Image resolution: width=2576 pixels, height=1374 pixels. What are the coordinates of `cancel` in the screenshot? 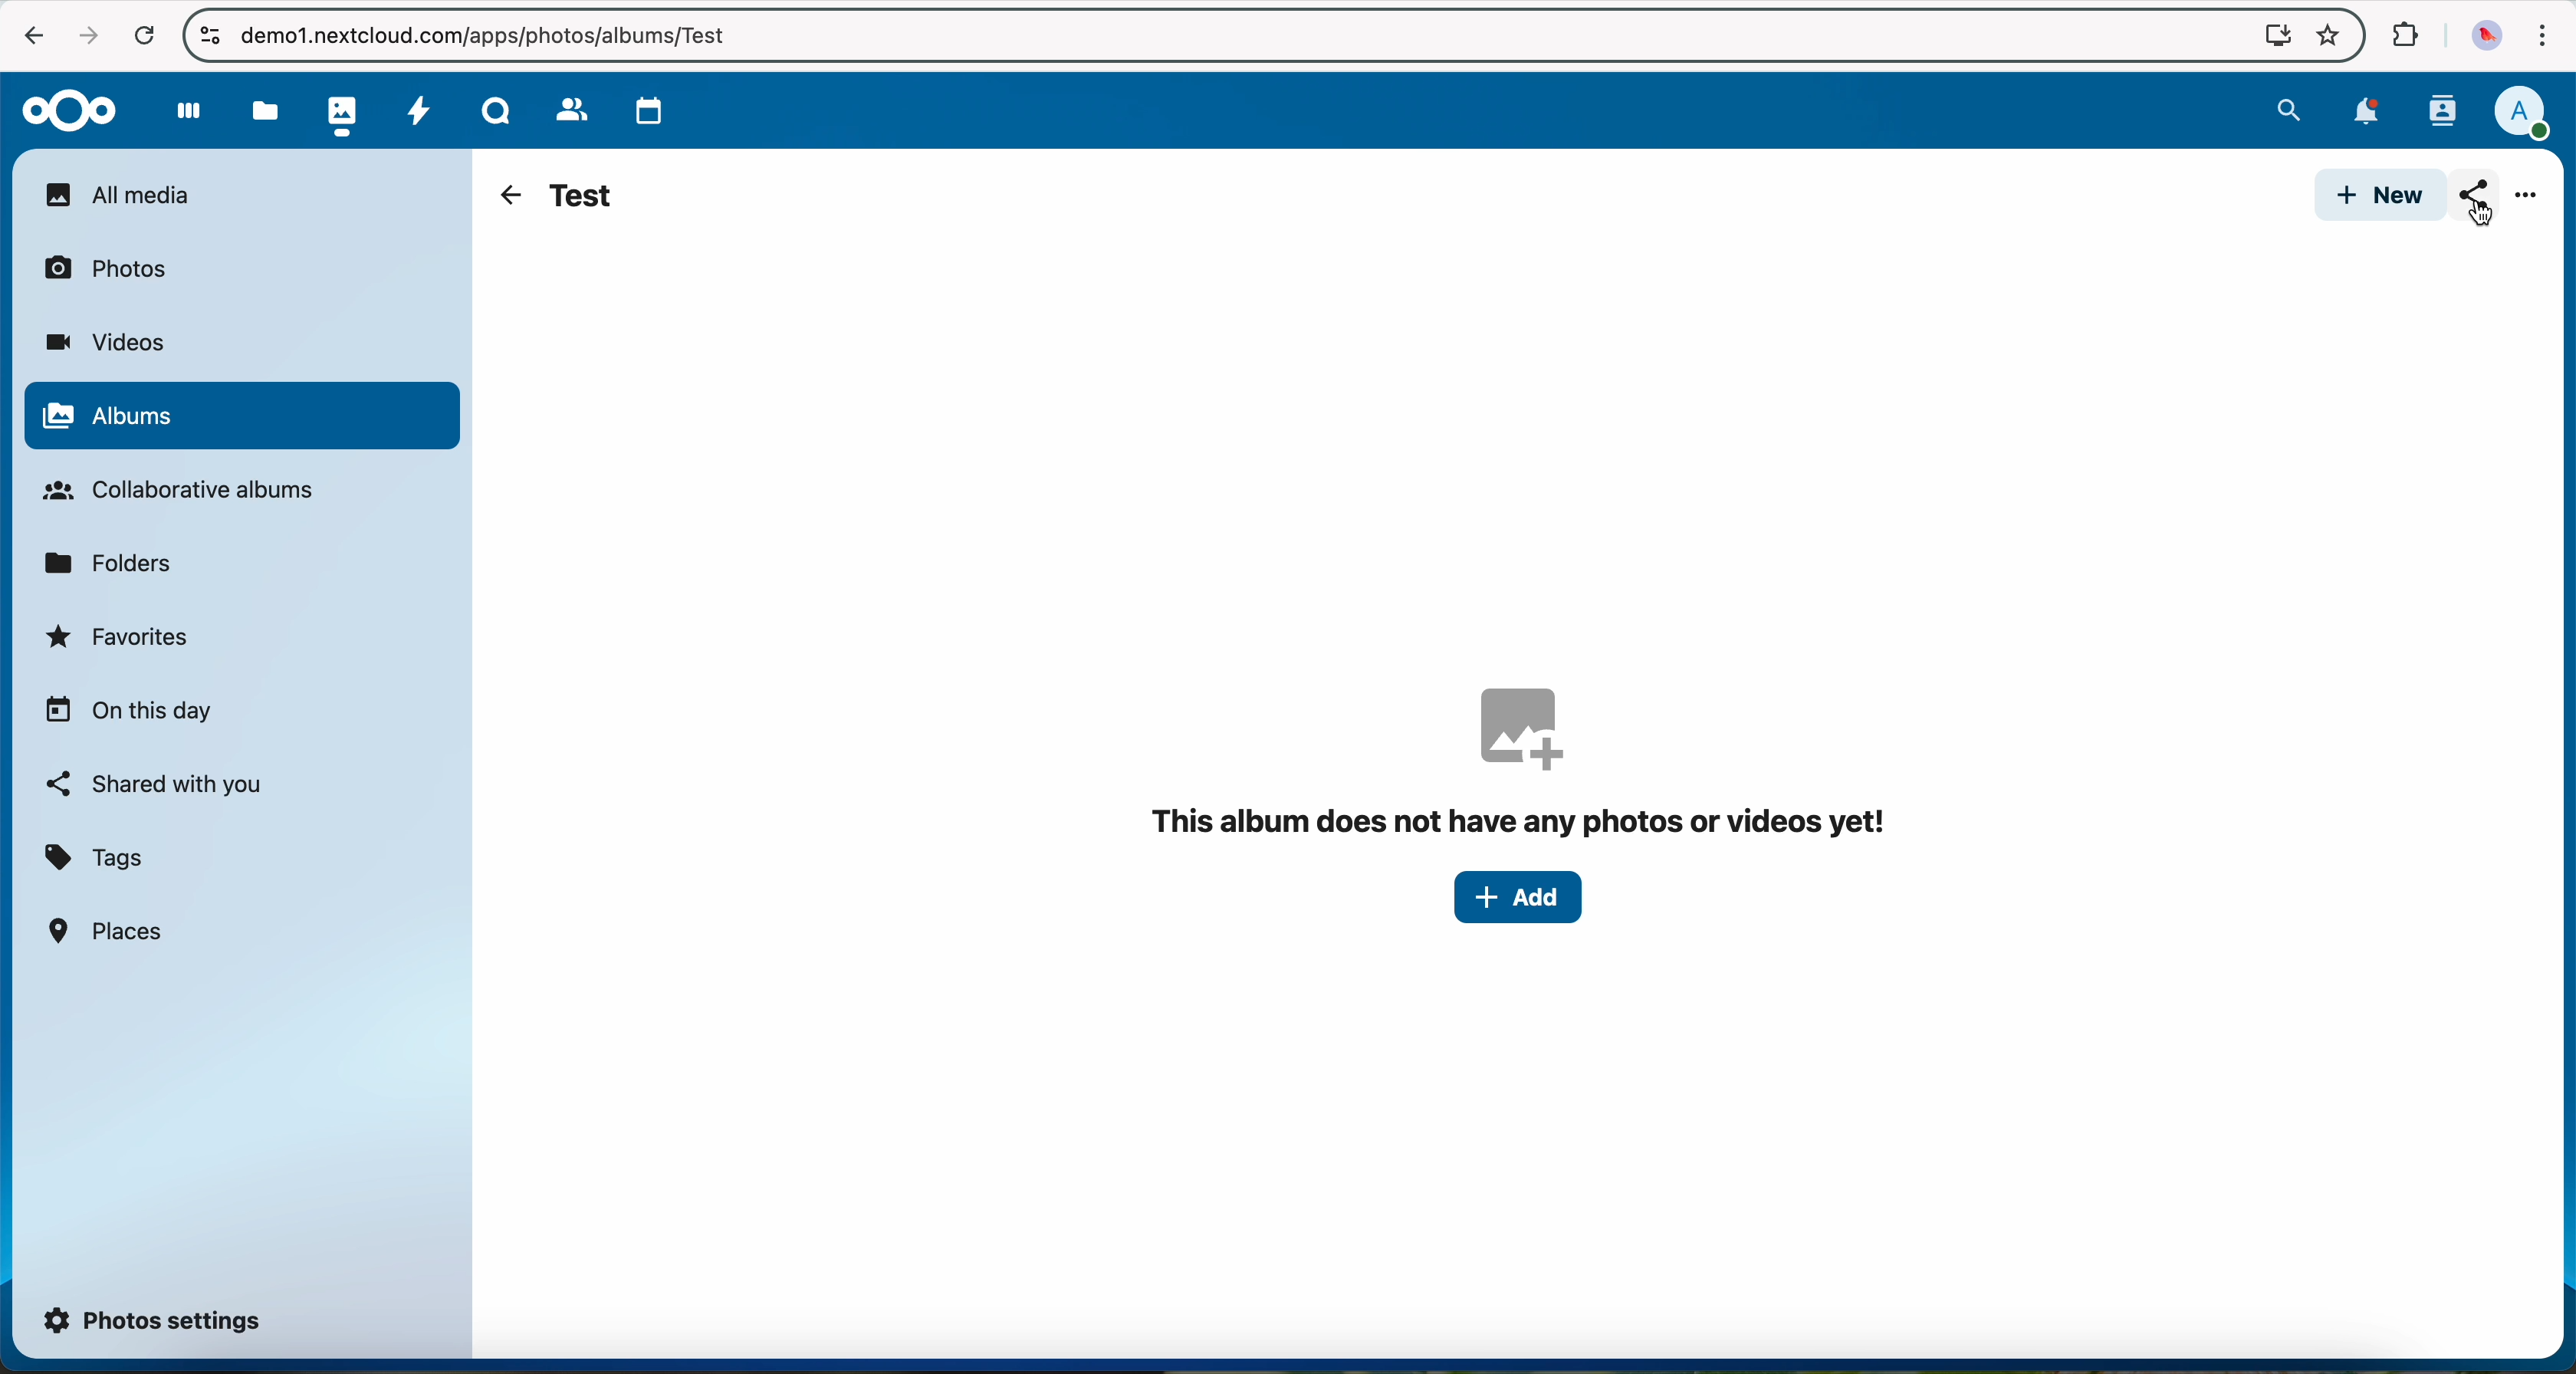 It's located at (144, 37).